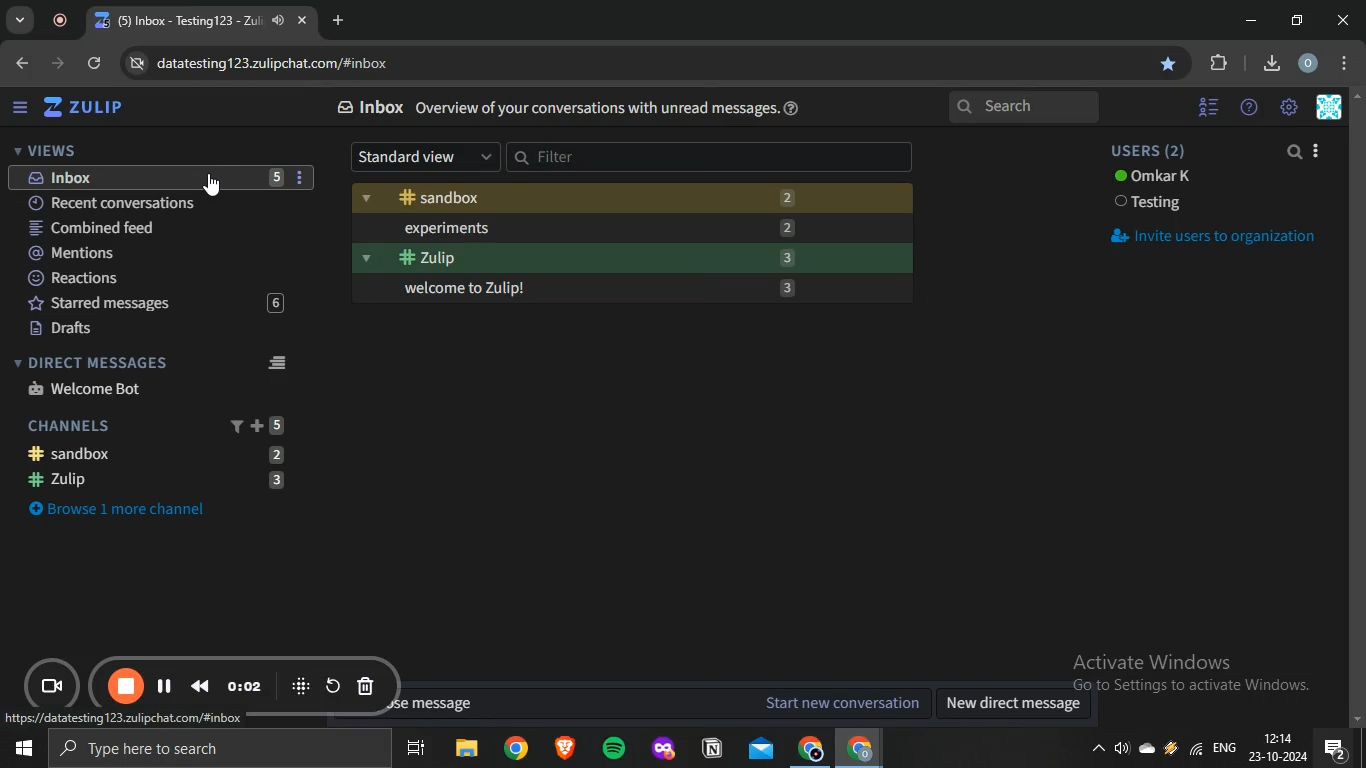 The height and width of the screenshot is (768, 1366). I want to click on delete, so click(366, 688).